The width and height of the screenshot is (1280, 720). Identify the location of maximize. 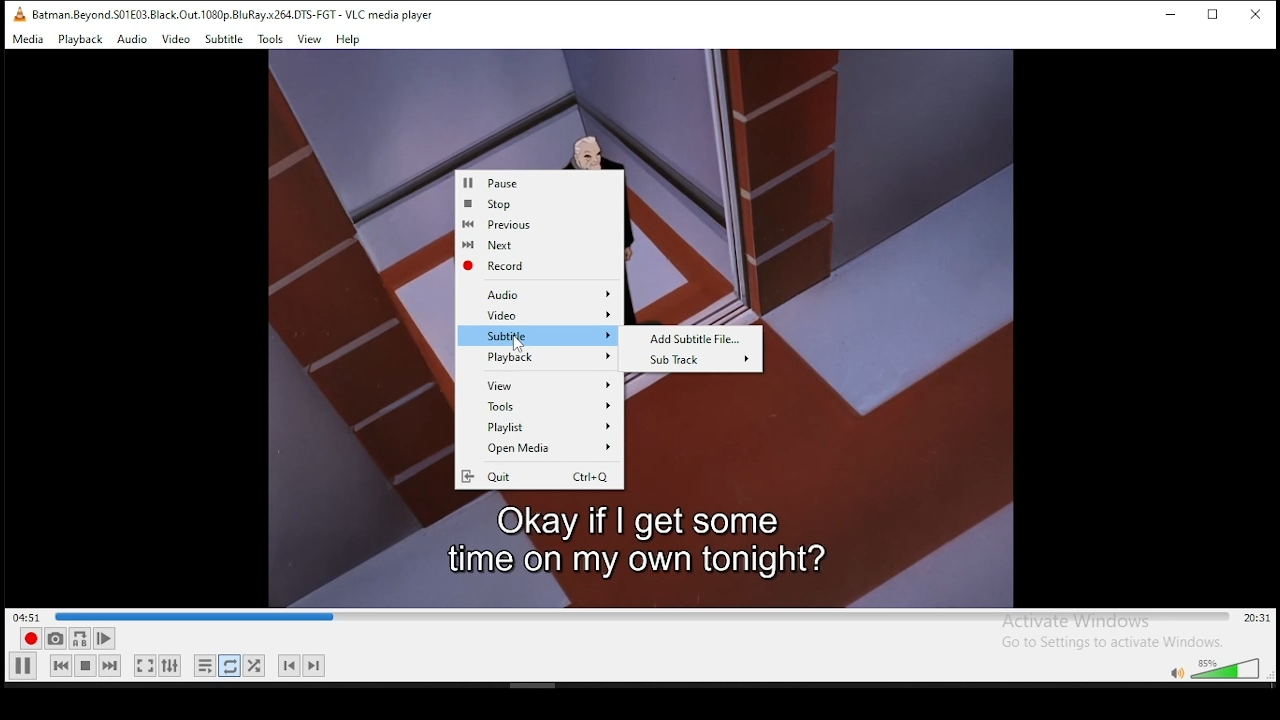
(1219, 16).